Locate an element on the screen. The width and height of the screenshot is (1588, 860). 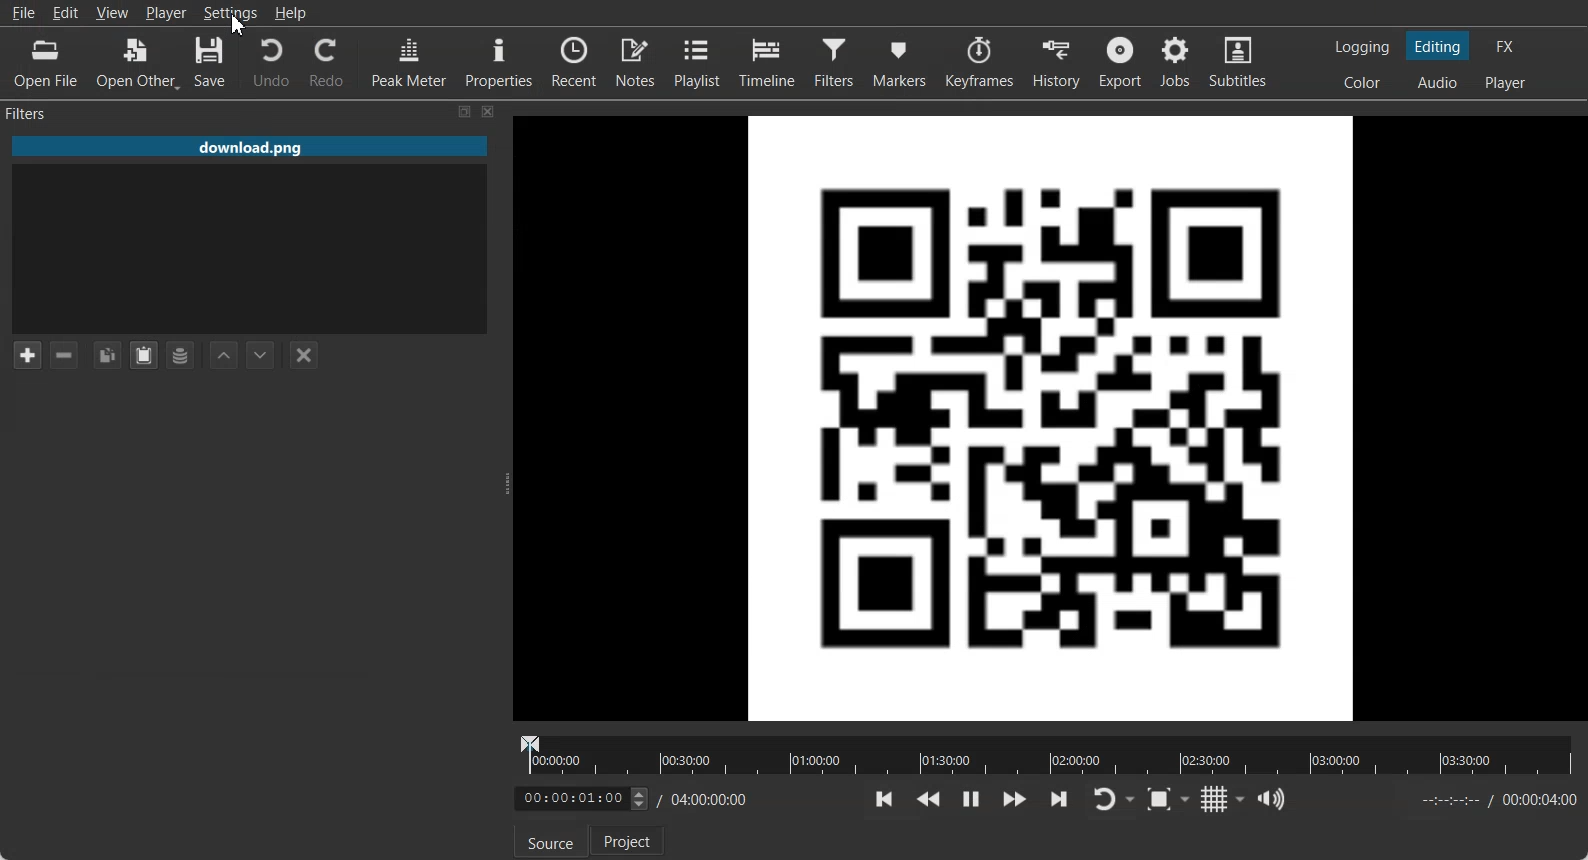
 is located at coordinates (179, 355).